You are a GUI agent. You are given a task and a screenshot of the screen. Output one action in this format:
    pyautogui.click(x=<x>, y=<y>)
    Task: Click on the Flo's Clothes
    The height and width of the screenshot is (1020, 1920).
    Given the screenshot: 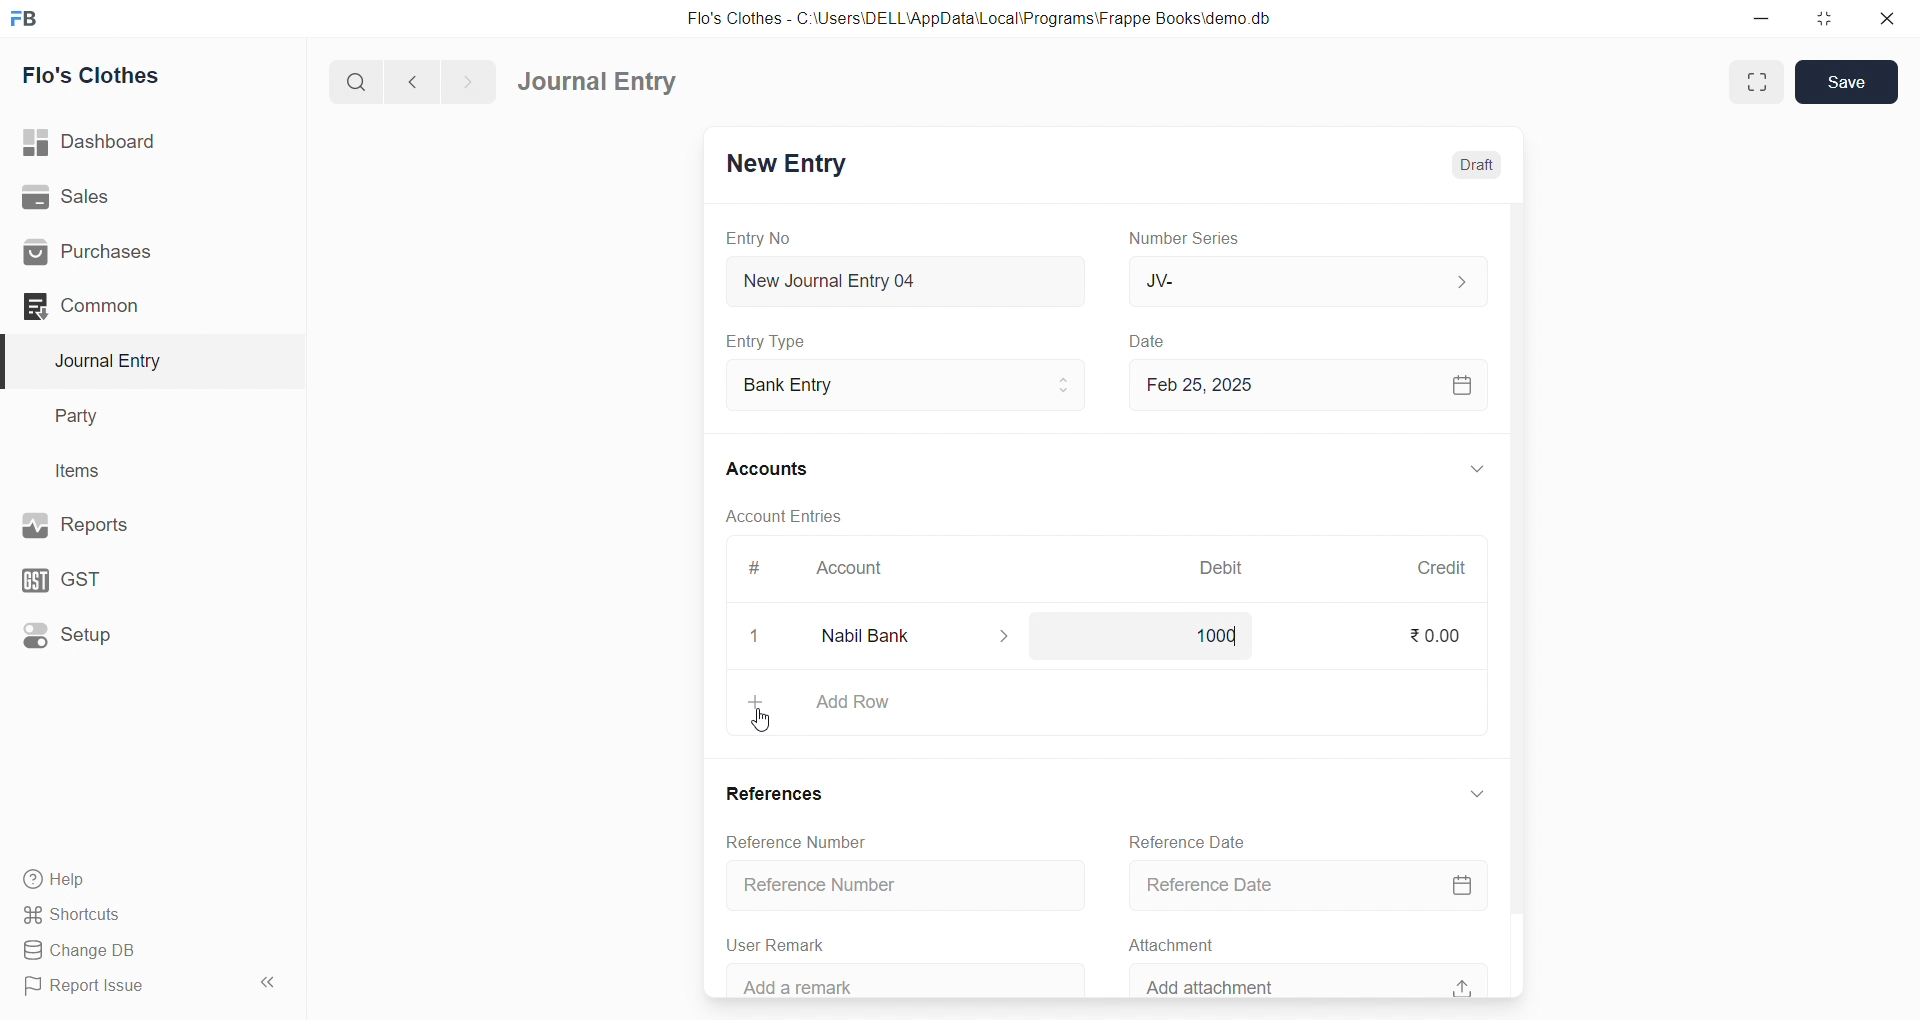 What is the action you would take?
    pyautogui.click(x=143, y=76)
    